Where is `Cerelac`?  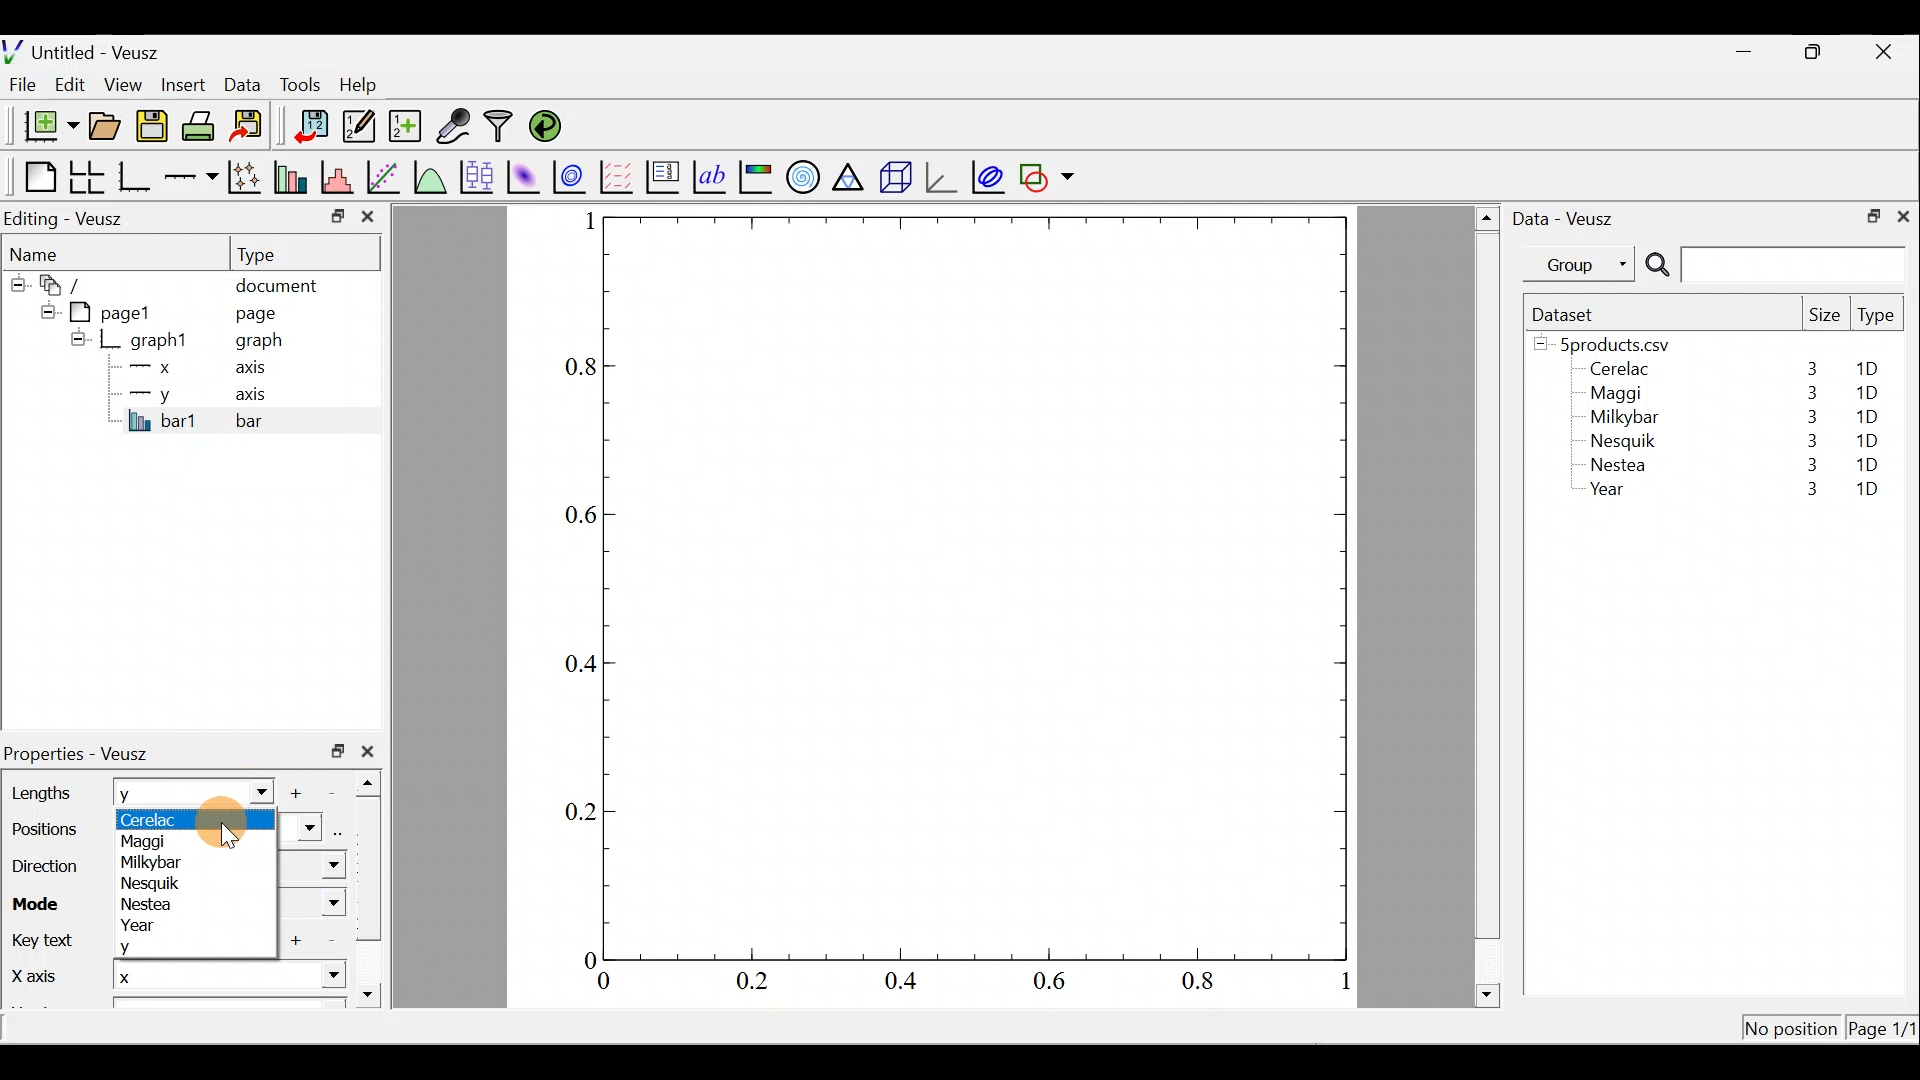 Cerelac is located at coordinates (164, 818).